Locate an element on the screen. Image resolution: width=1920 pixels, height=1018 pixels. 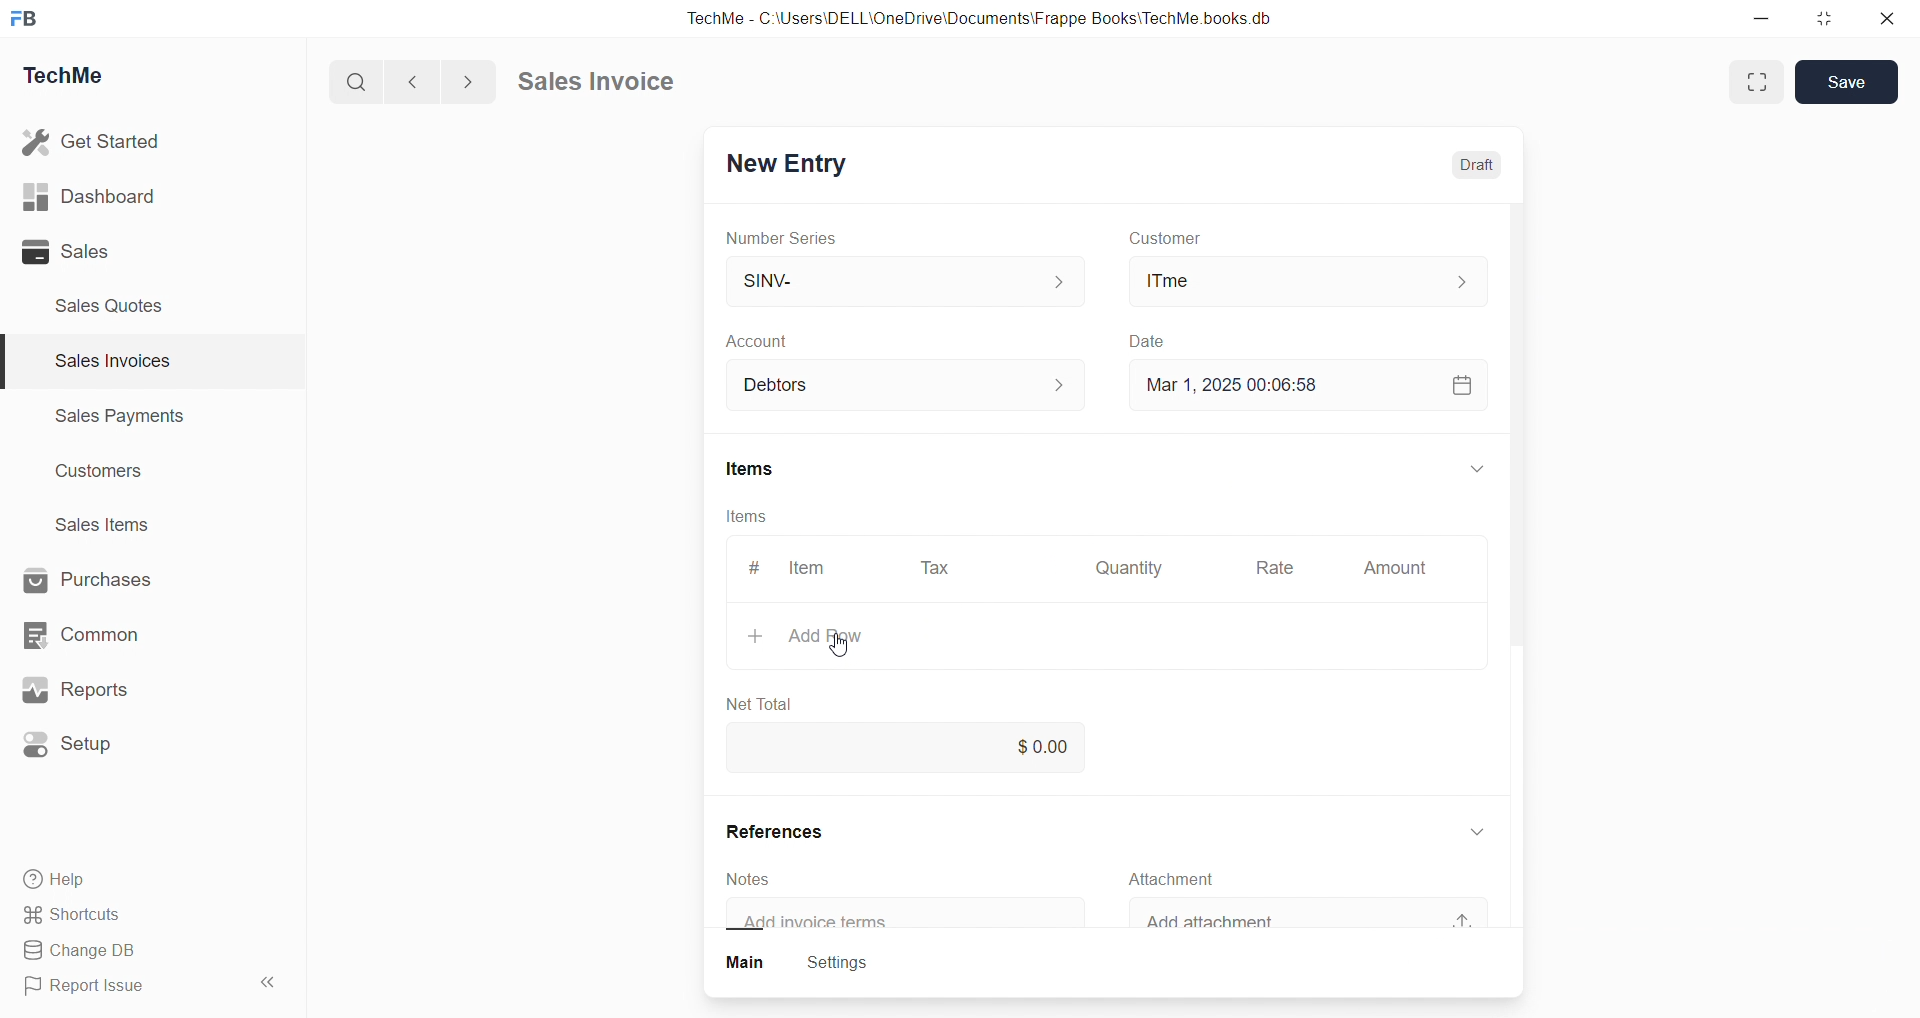
& Get Started is located at coordinates (94, 140).